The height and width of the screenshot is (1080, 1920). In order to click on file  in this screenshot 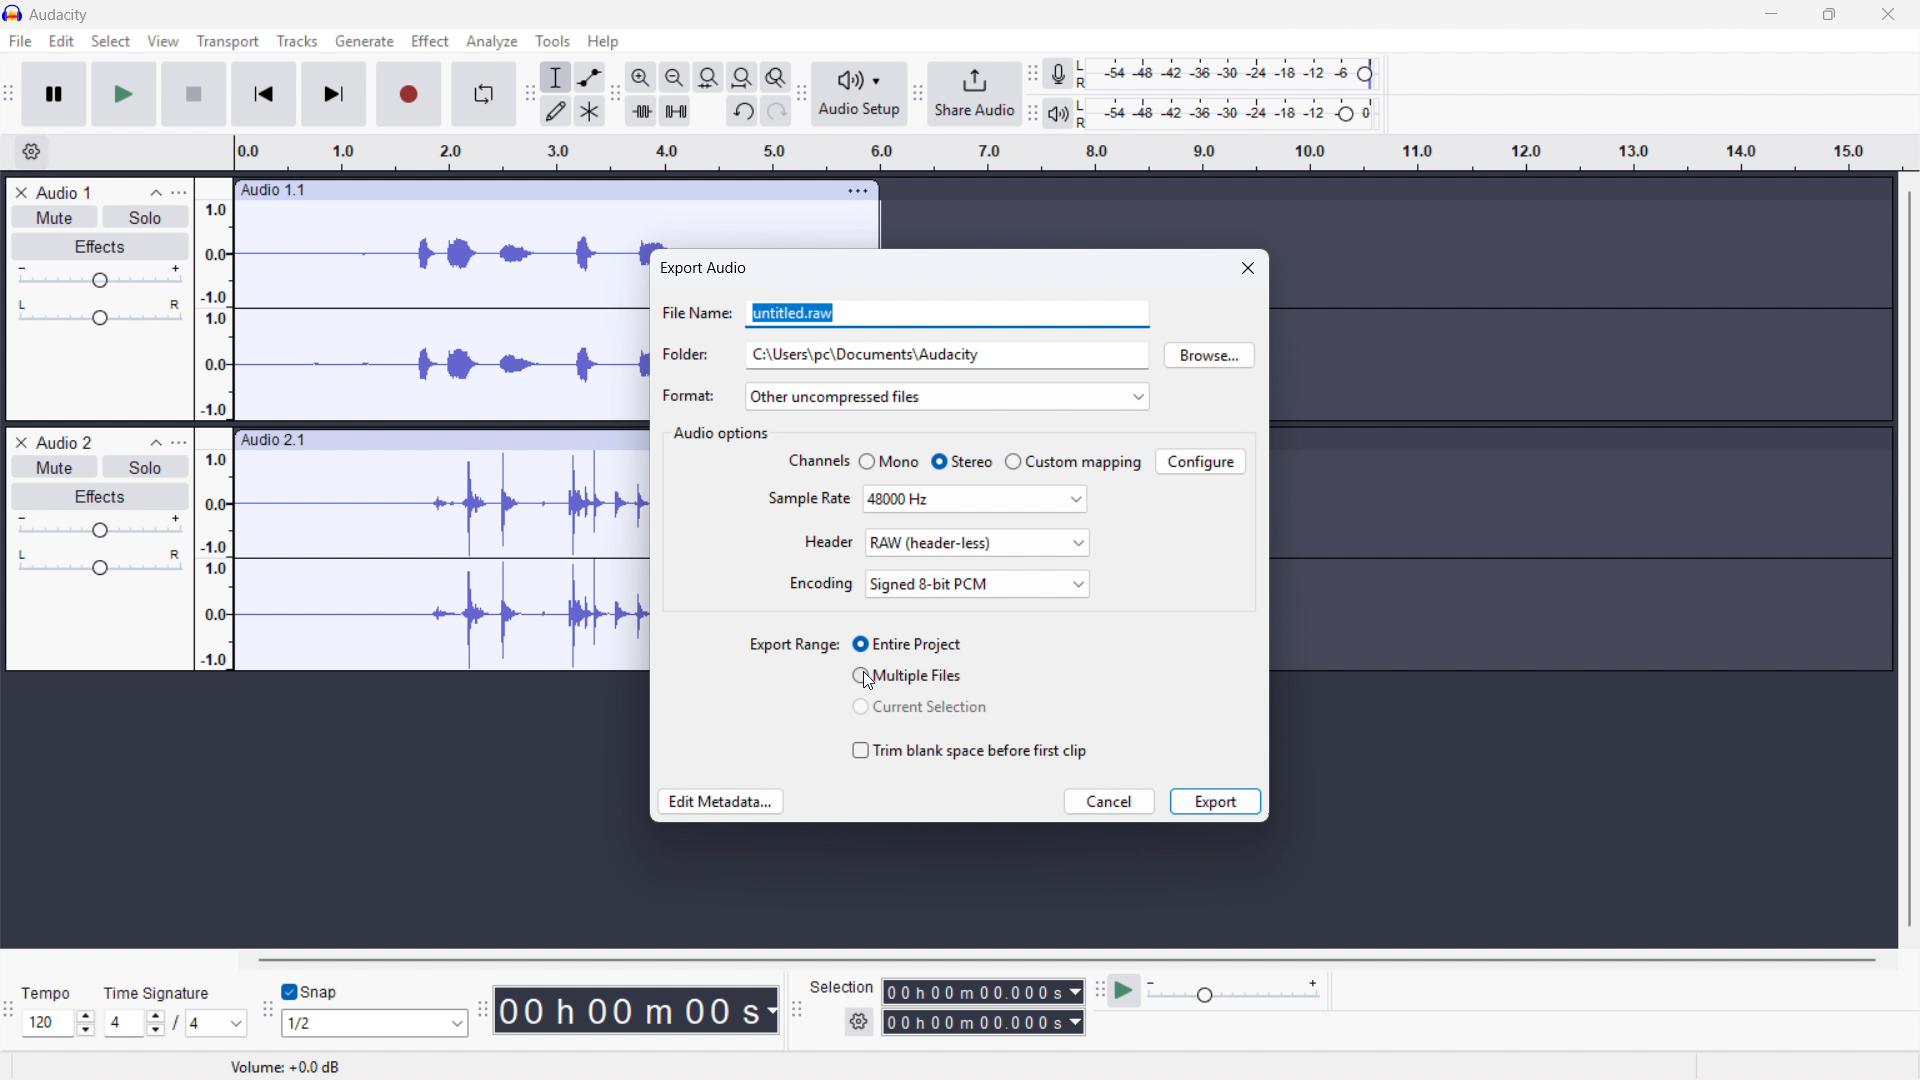, I will do `click(21, 42)`.